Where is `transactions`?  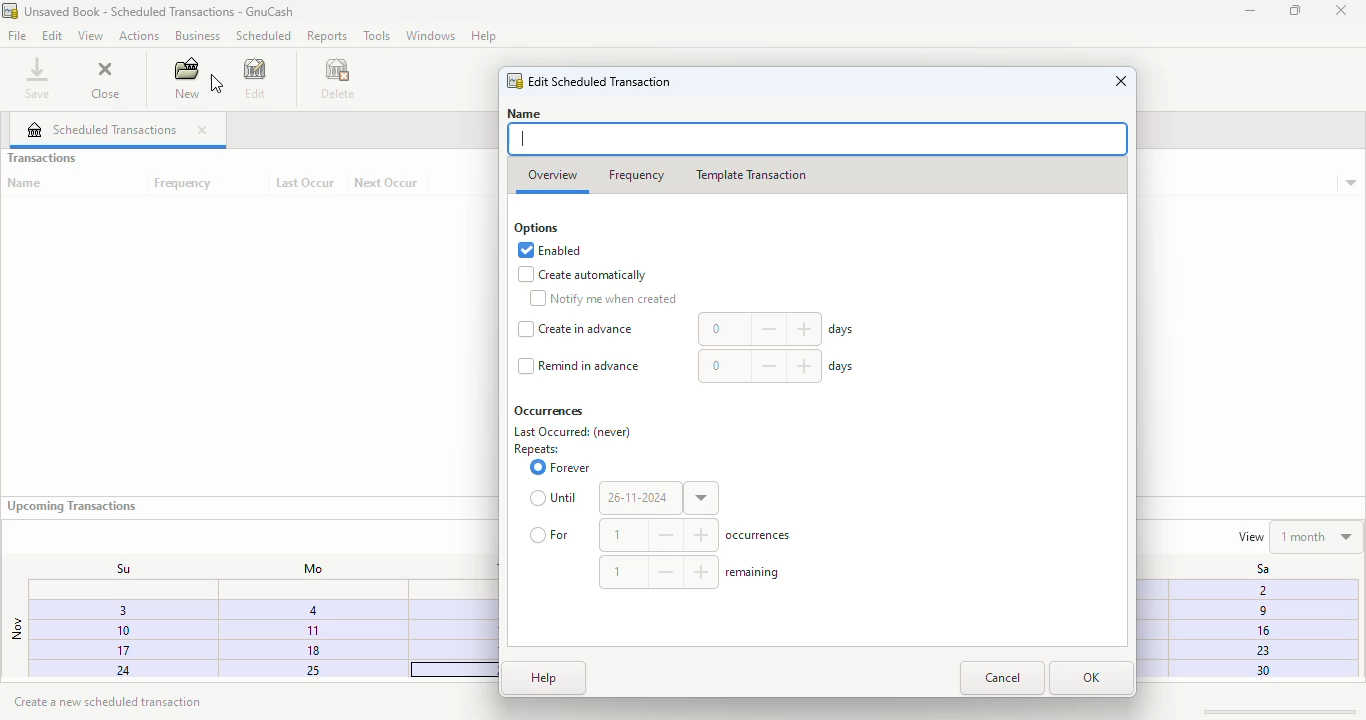 transactions is located at coordinates (41, 158).